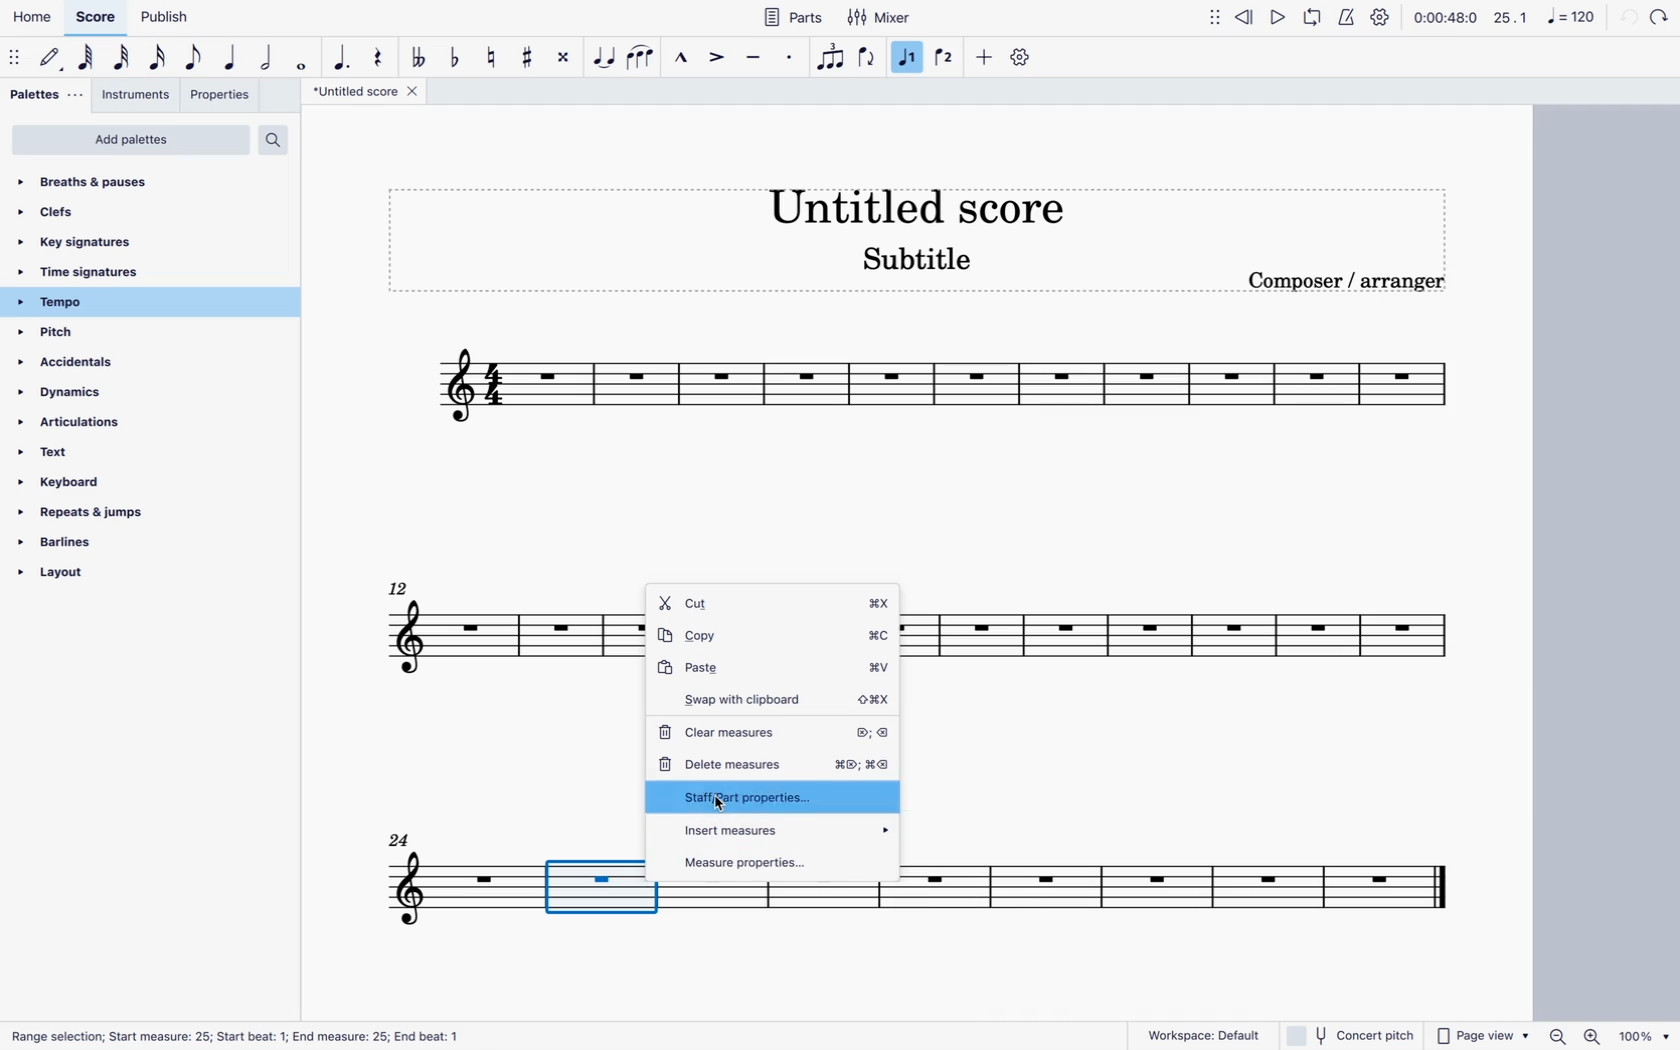 The height and width of the screenshot is (1050, 1680). I want to click on barlines, so click(92, 543).